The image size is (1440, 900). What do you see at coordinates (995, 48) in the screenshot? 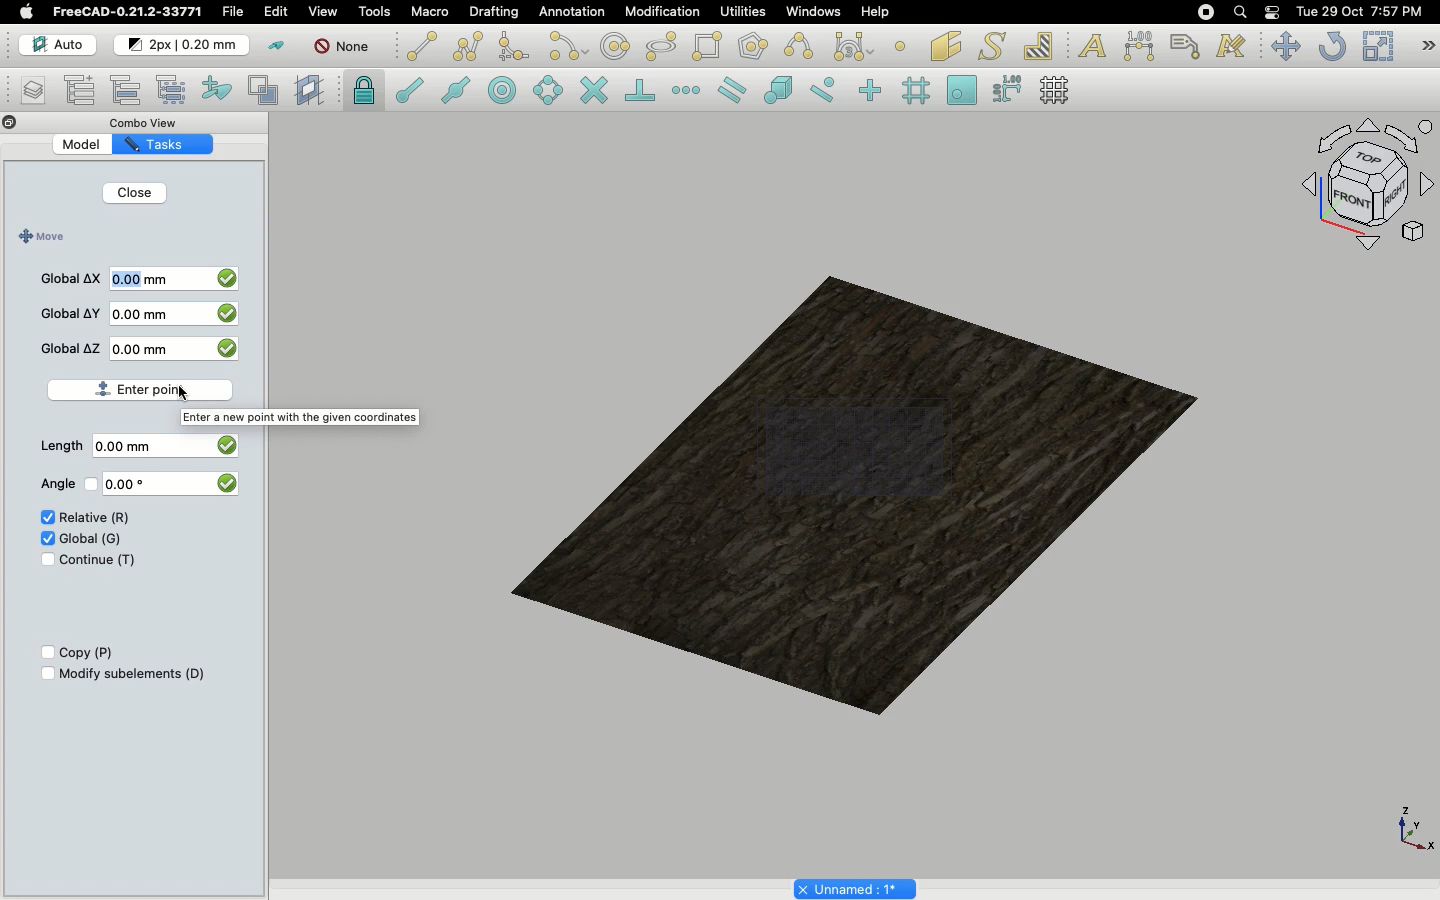
I see `Shape from text` at bounding box center [995, 48].